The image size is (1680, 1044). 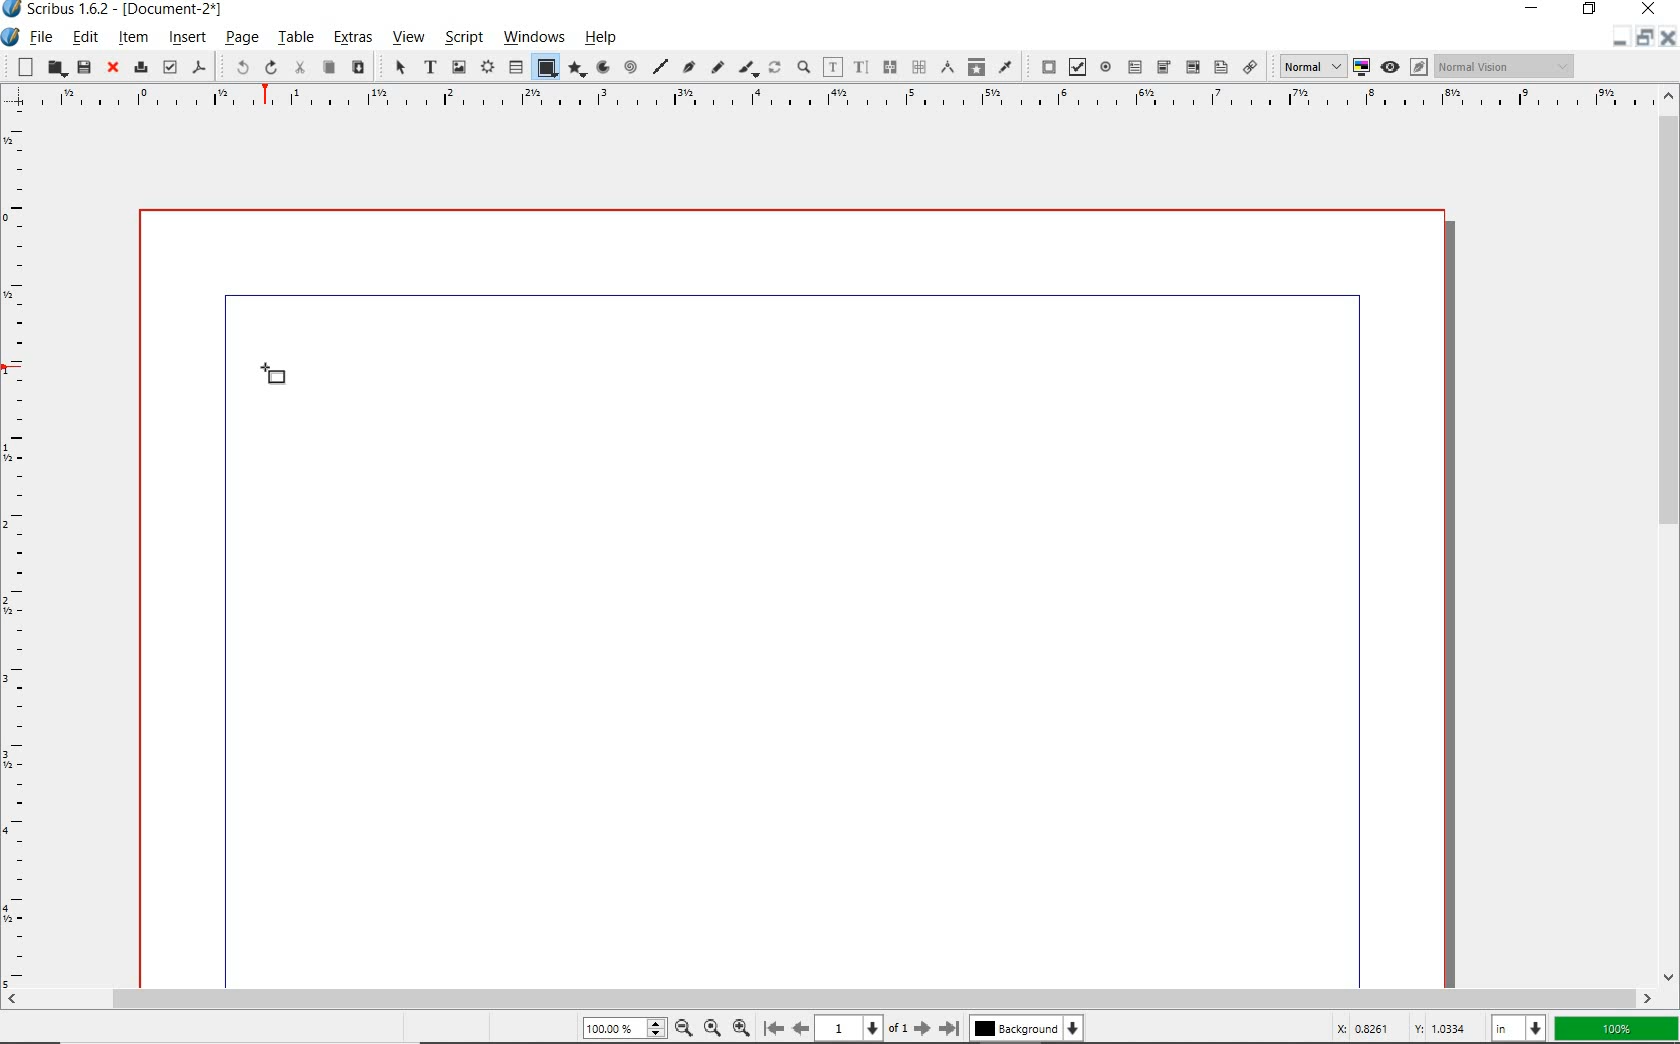 What do you see at coordinates (514, 66) in the screenshot?
I see `table` at bounding box center [514, 66].